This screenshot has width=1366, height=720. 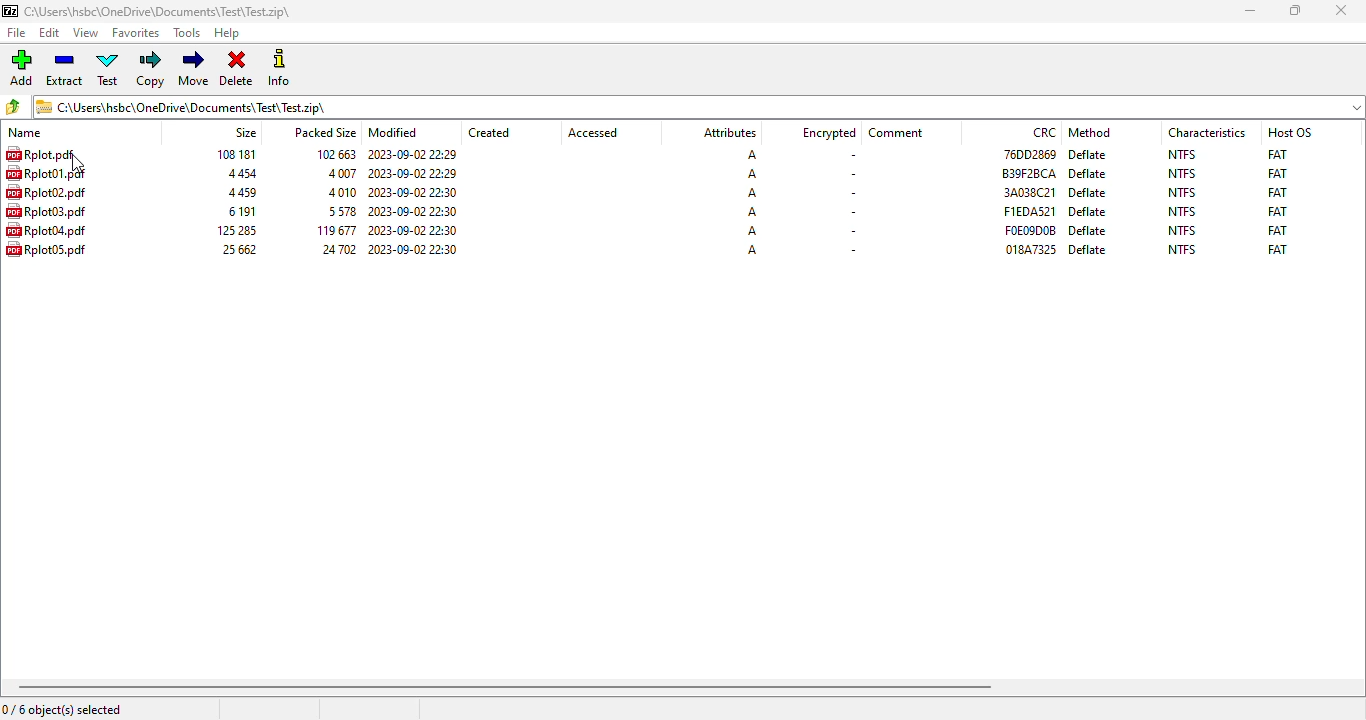 I want to click on modified, so click(x=394, y=132).